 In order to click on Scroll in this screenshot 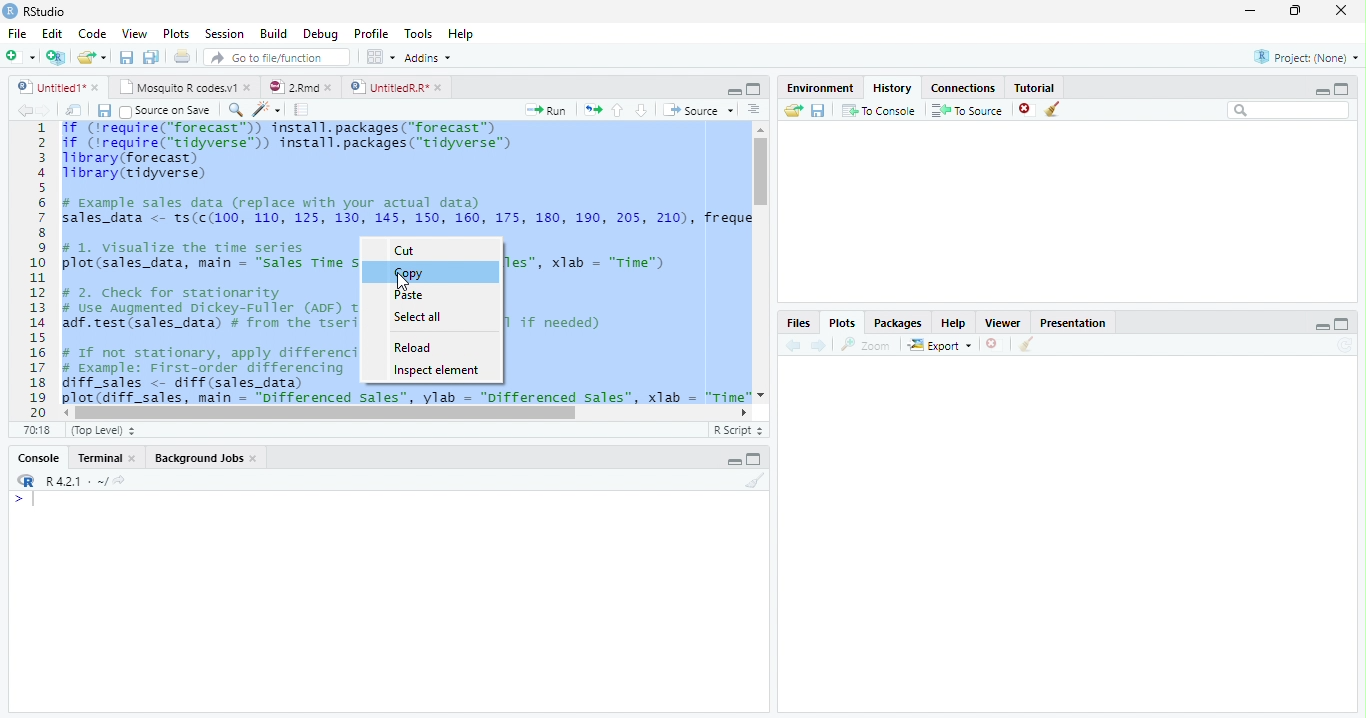, I will do `click(405, 414)`.